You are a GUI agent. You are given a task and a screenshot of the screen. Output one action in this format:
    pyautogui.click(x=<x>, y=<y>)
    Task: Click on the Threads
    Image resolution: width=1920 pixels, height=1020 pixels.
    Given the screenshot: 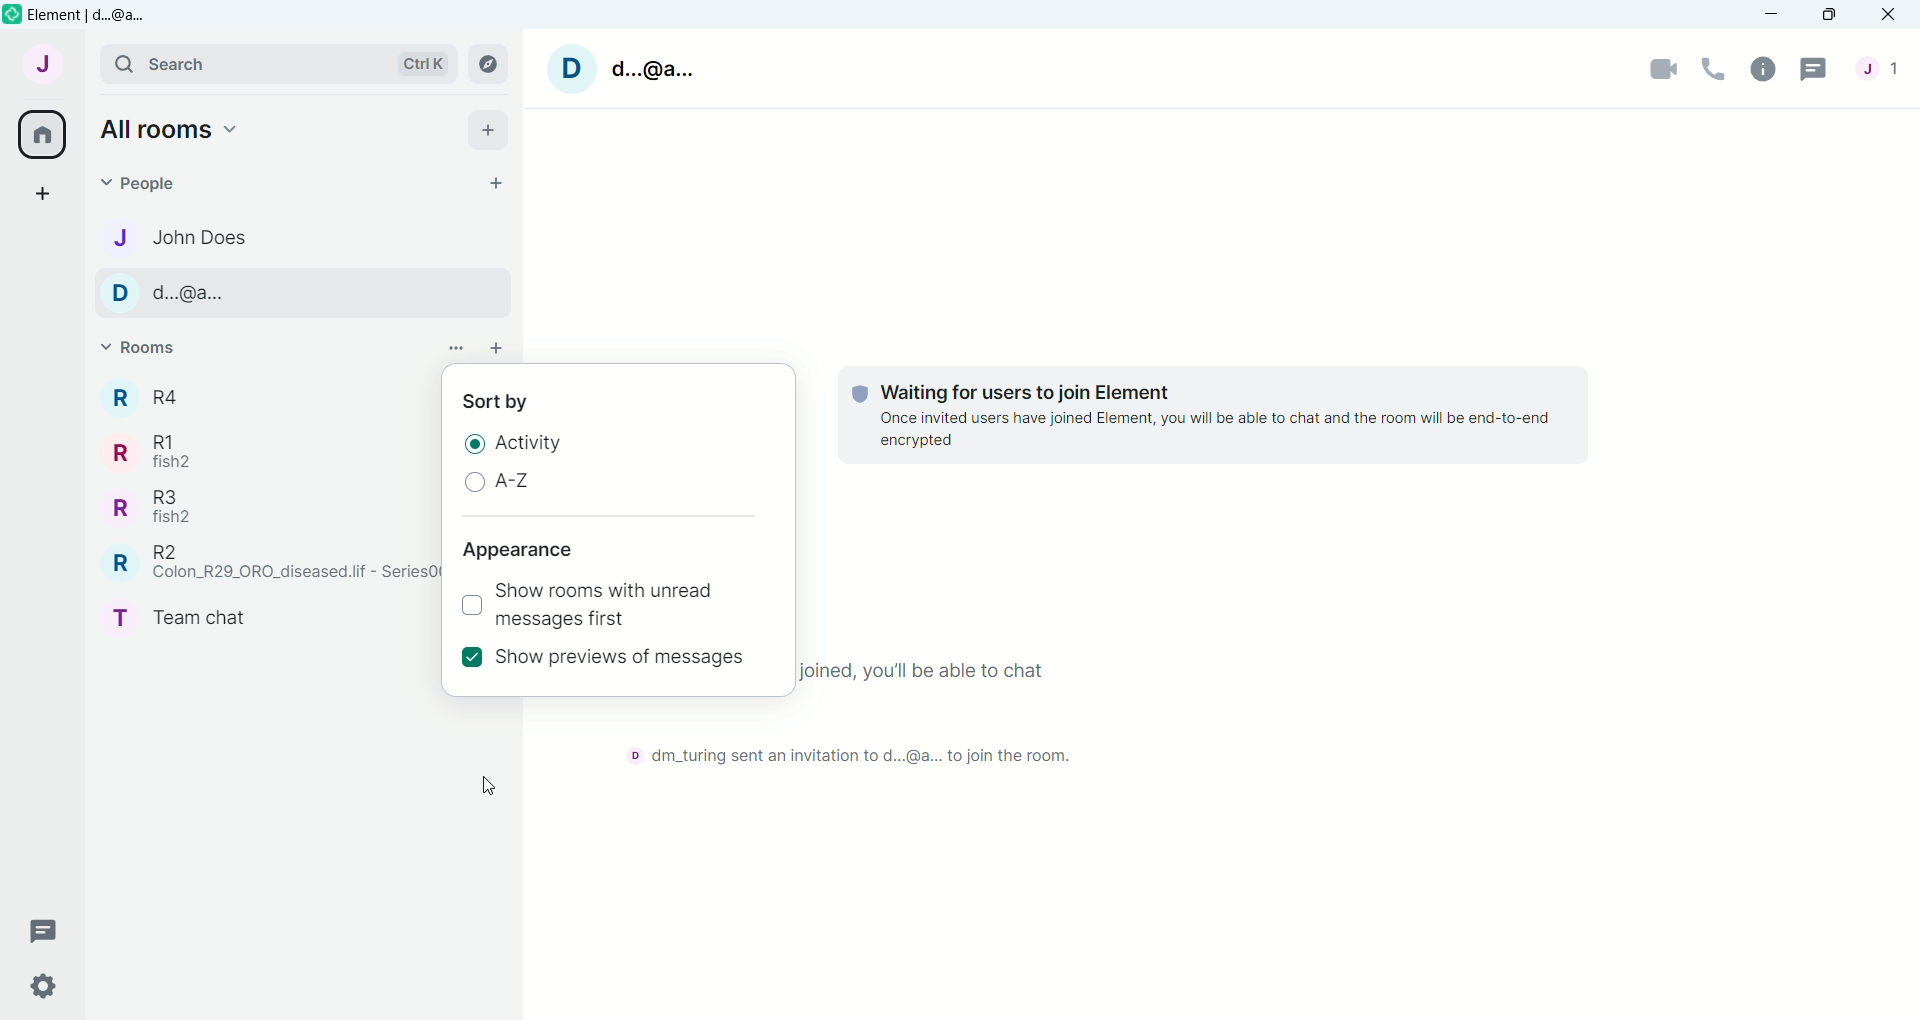 What is the action you would take?
    pyautogui.click(x=1814, y=68)
    